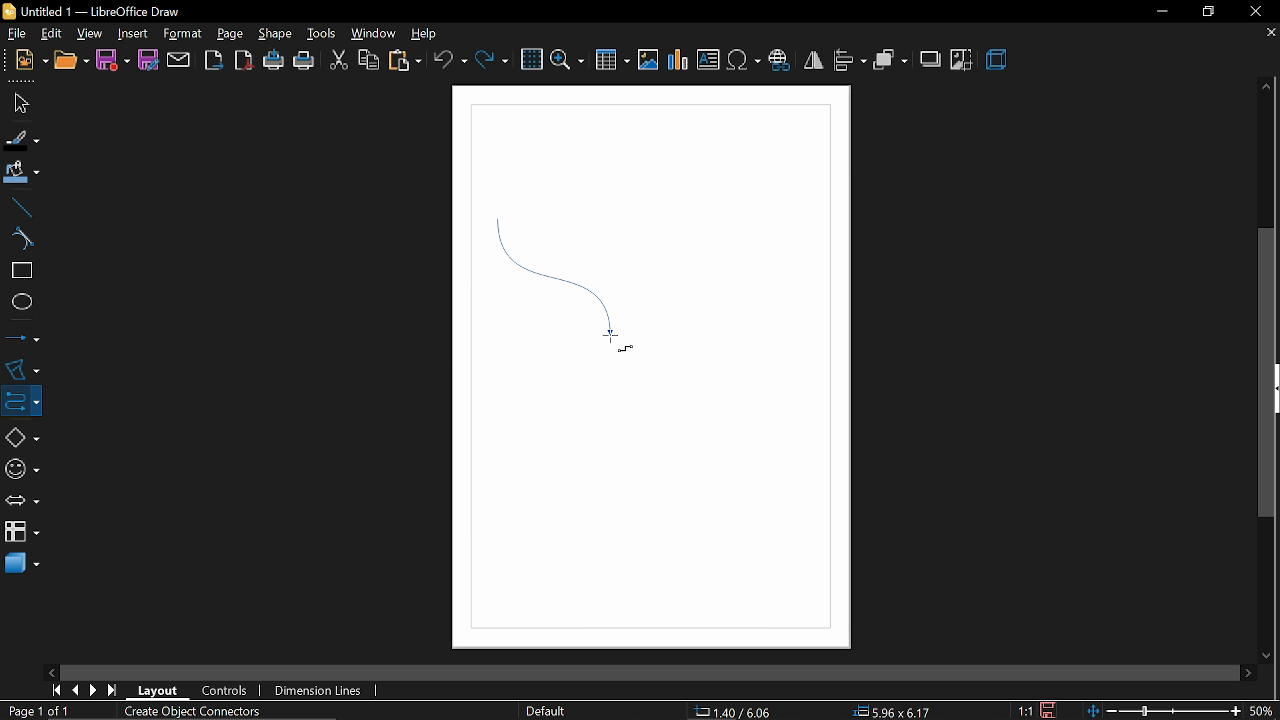 The image size is (1280, 720). What do you see at coordinates (1051, 710) in the screenshot?
I see `save` at bounding box center [1051, 710].